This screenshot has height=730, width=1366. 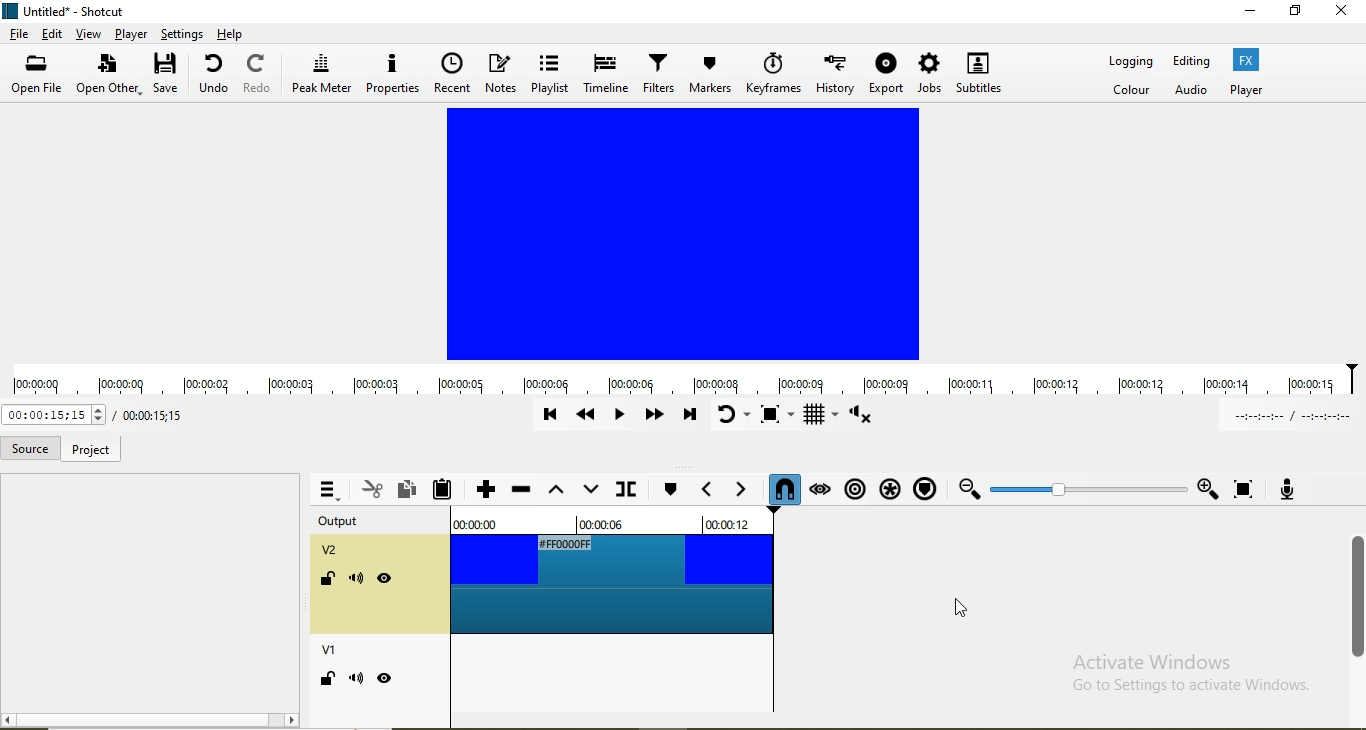 I want to click on Player, so click(x=1246, y=89).